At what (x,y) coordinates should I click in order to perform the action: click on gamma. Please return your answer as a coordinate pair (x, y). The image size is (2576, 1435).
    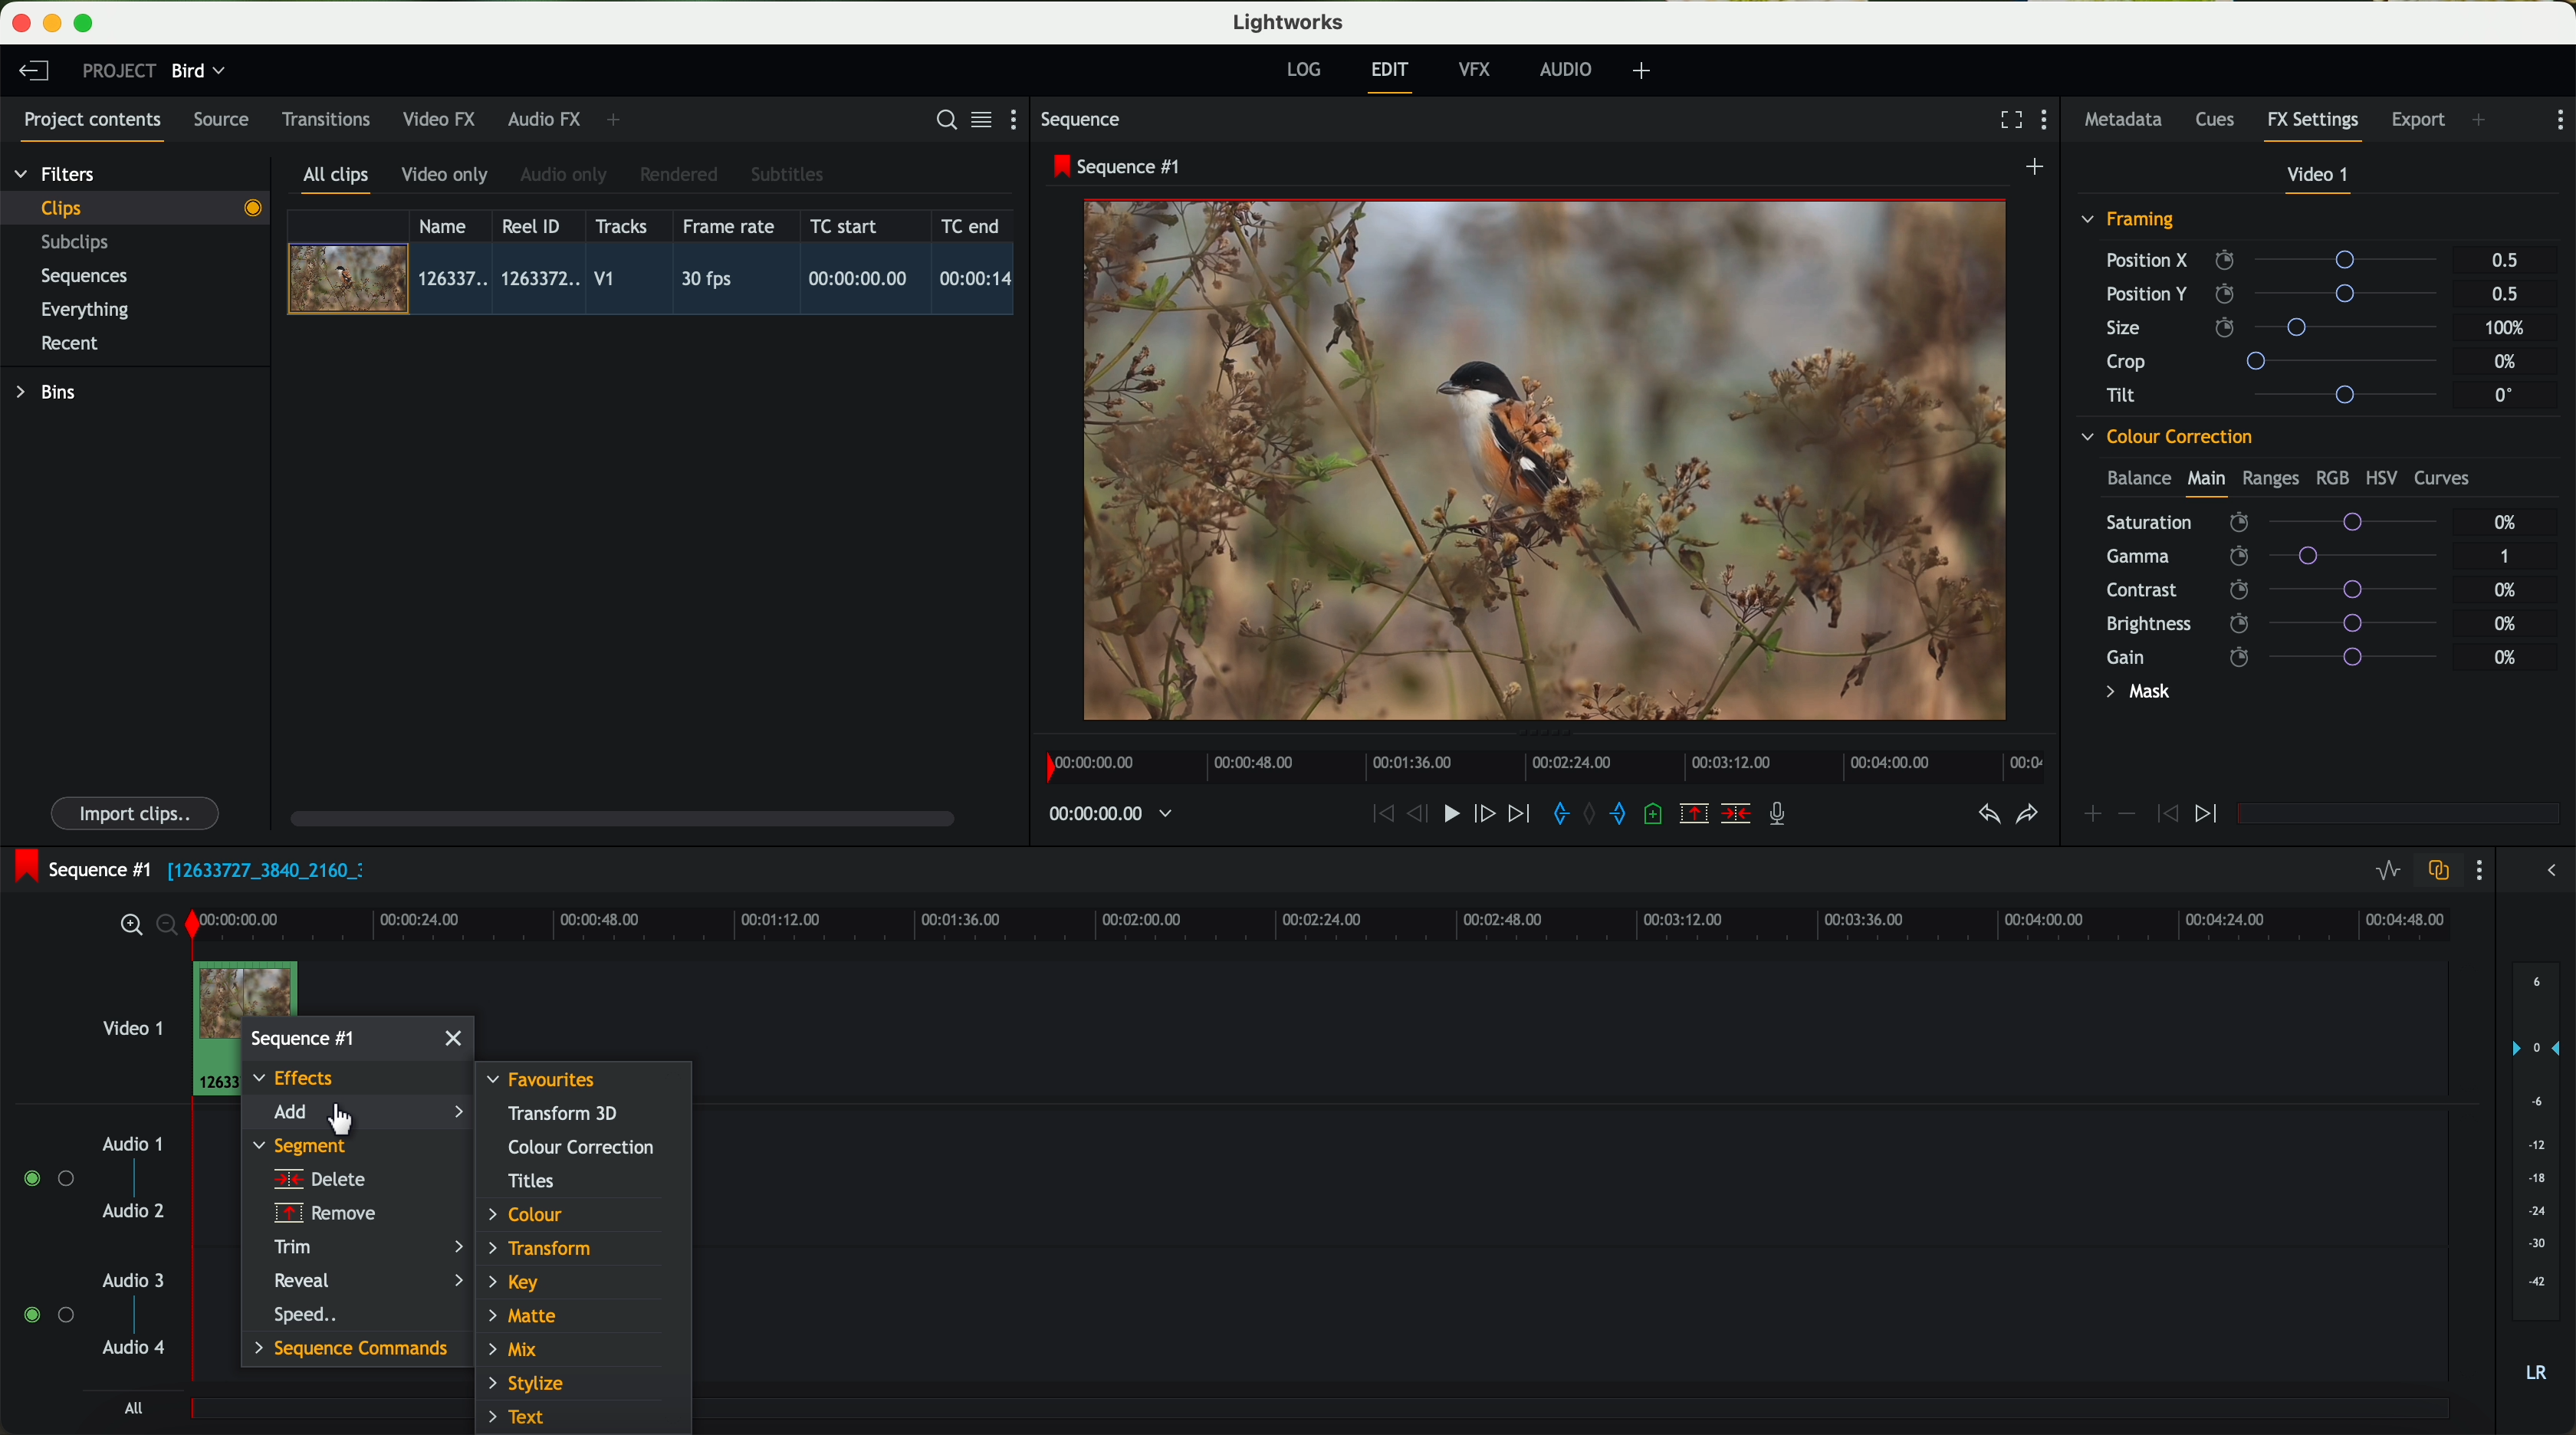
    Looking at the image, I should click on (2282, 555).